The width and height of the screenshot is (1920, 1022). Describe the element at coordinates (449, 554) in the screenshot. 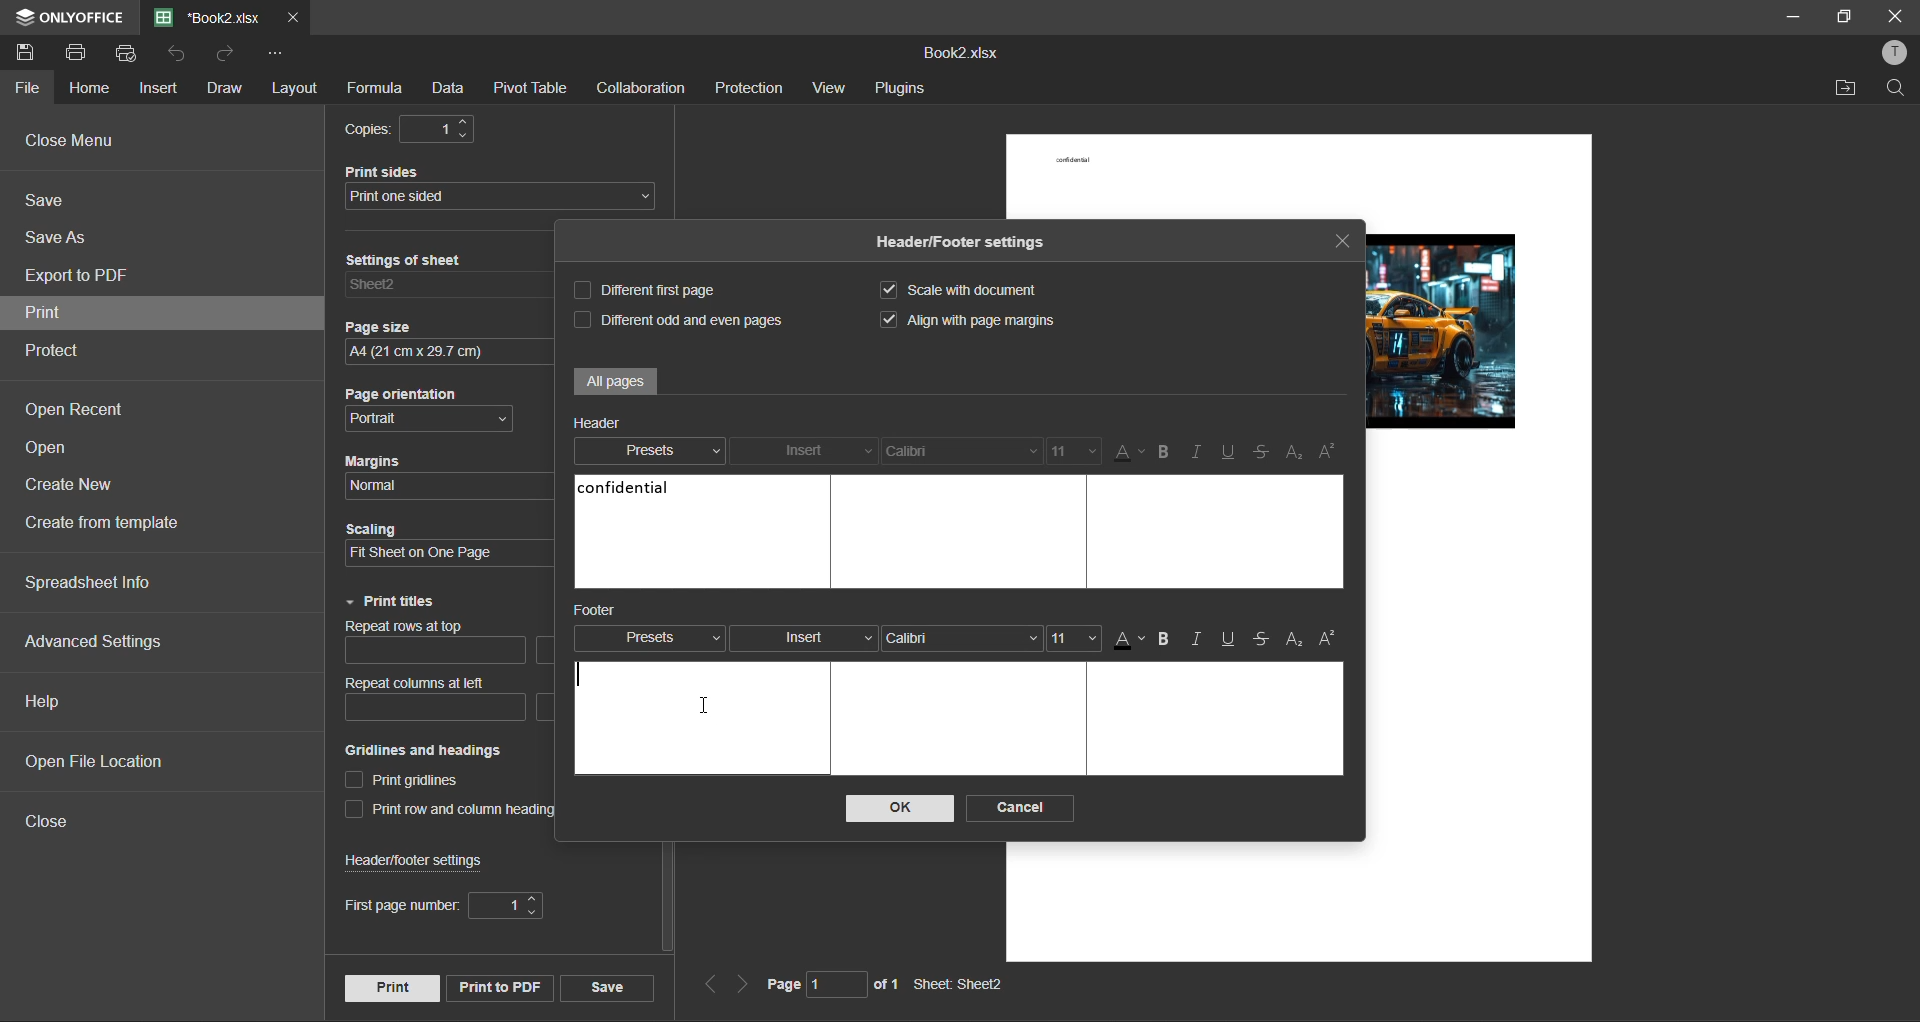

I see `scaling` at that location.